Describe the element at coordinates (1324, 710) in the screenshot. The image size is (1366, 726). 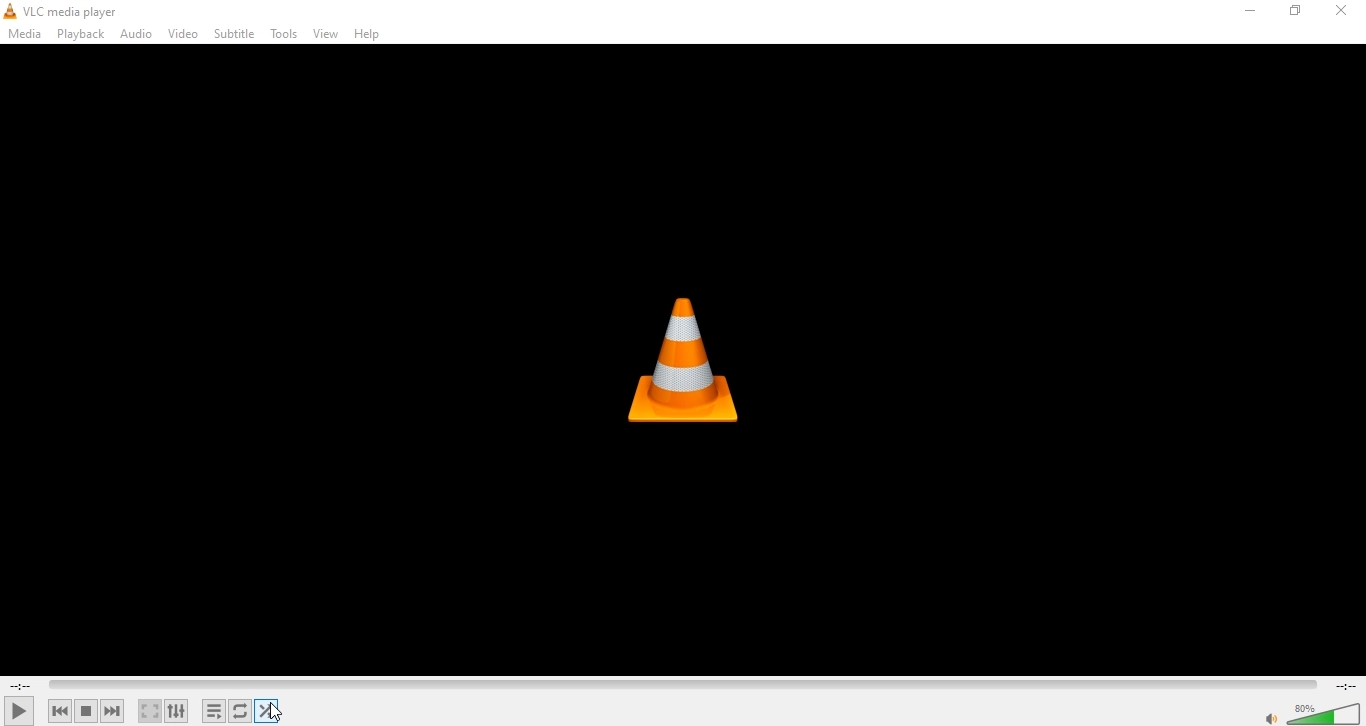
I see `volume slider` at that location.